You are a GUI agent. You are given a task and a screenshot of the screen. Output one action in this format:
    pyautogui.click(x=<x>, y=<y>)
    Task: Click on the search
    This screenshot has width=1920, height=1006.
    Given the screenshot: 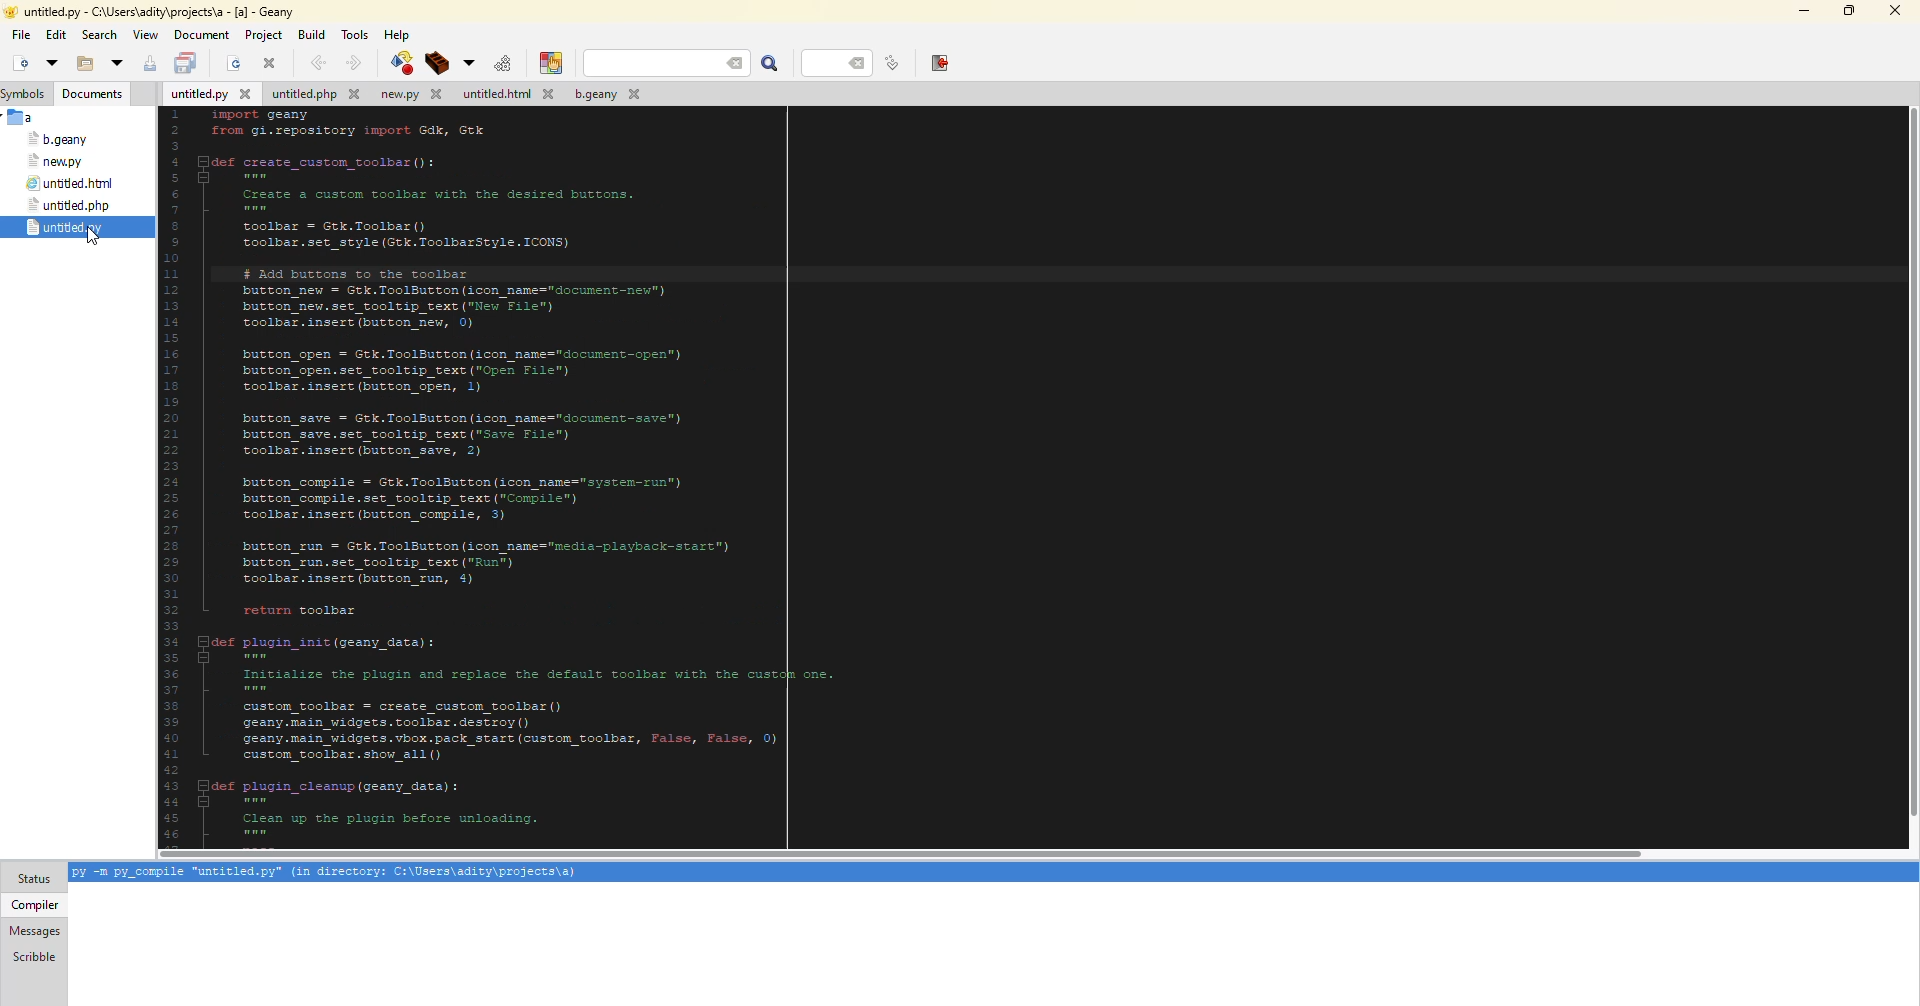 What is the action you would take?
    pyautogui.click(x=100, y=34)
    